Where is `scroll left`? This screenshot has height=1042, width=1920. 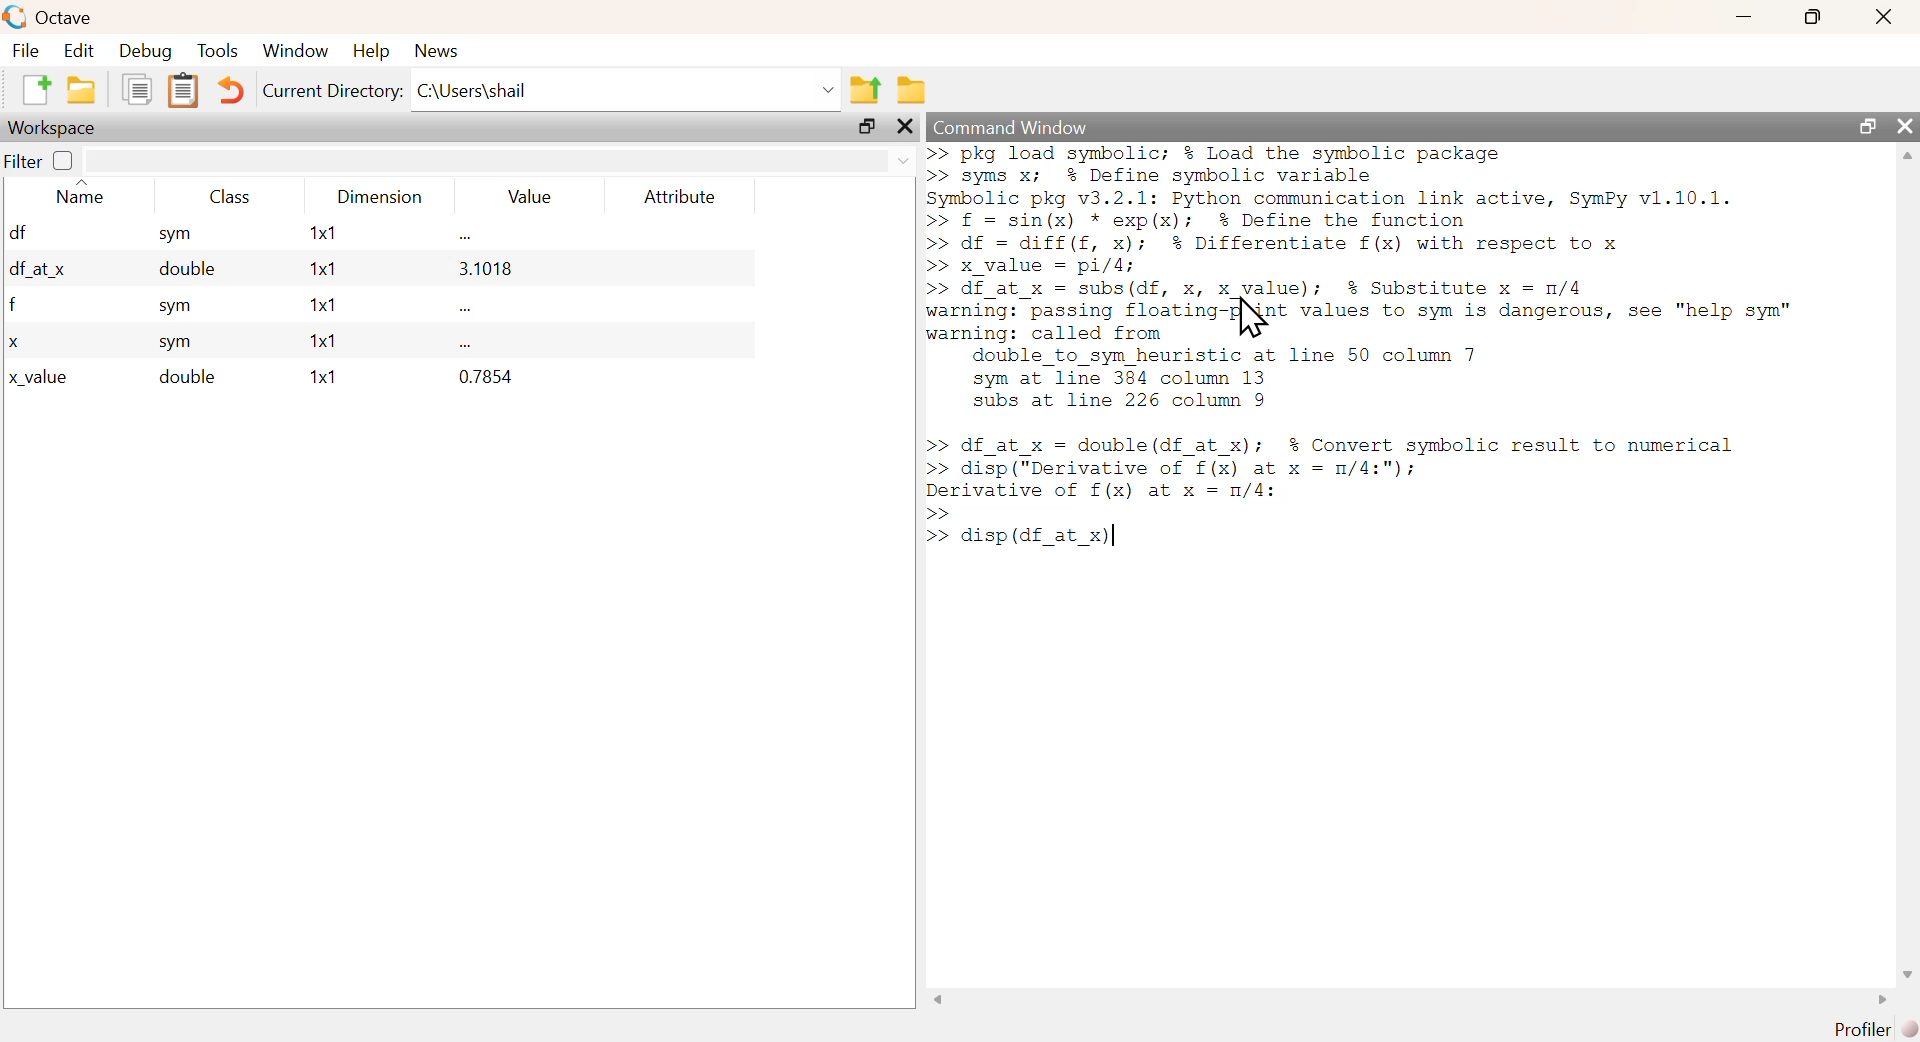
scroll left is located at coordinates (938, 1000).